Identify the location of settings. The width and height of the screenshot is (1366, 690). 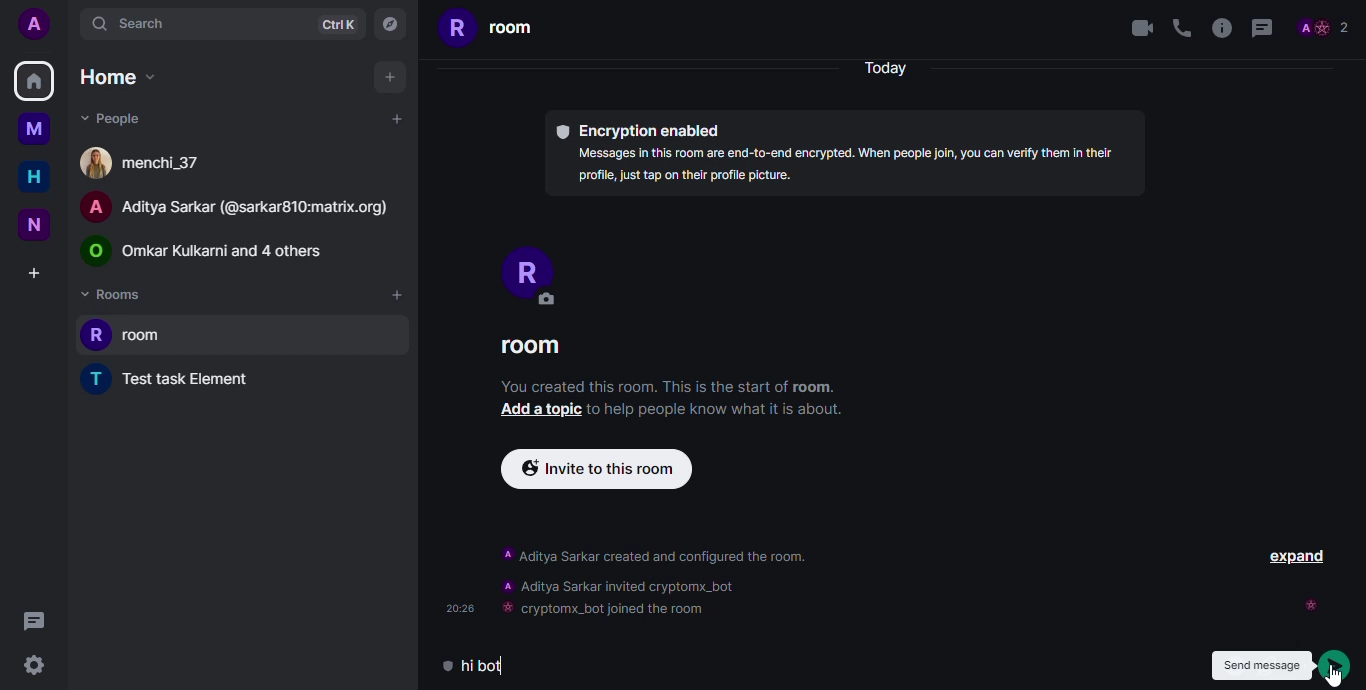
(34, 666).